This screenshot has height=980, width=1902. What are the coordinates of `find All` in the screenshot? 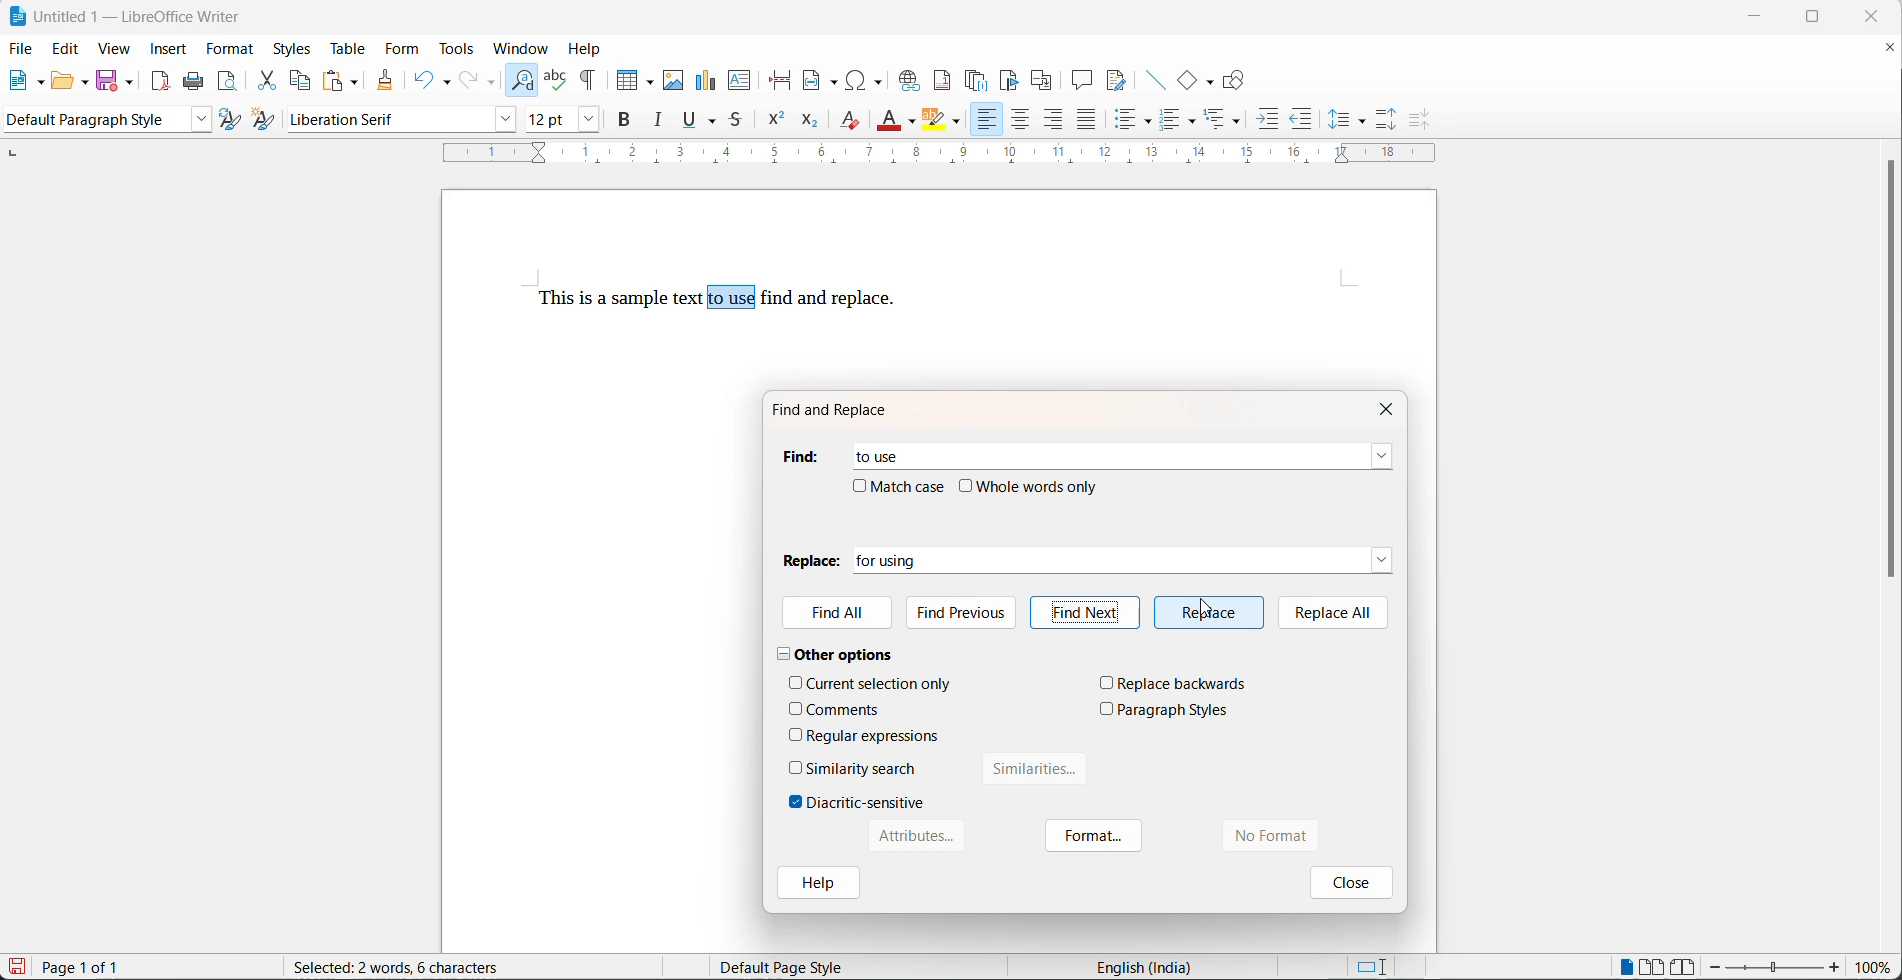 It's located at (839, 615).